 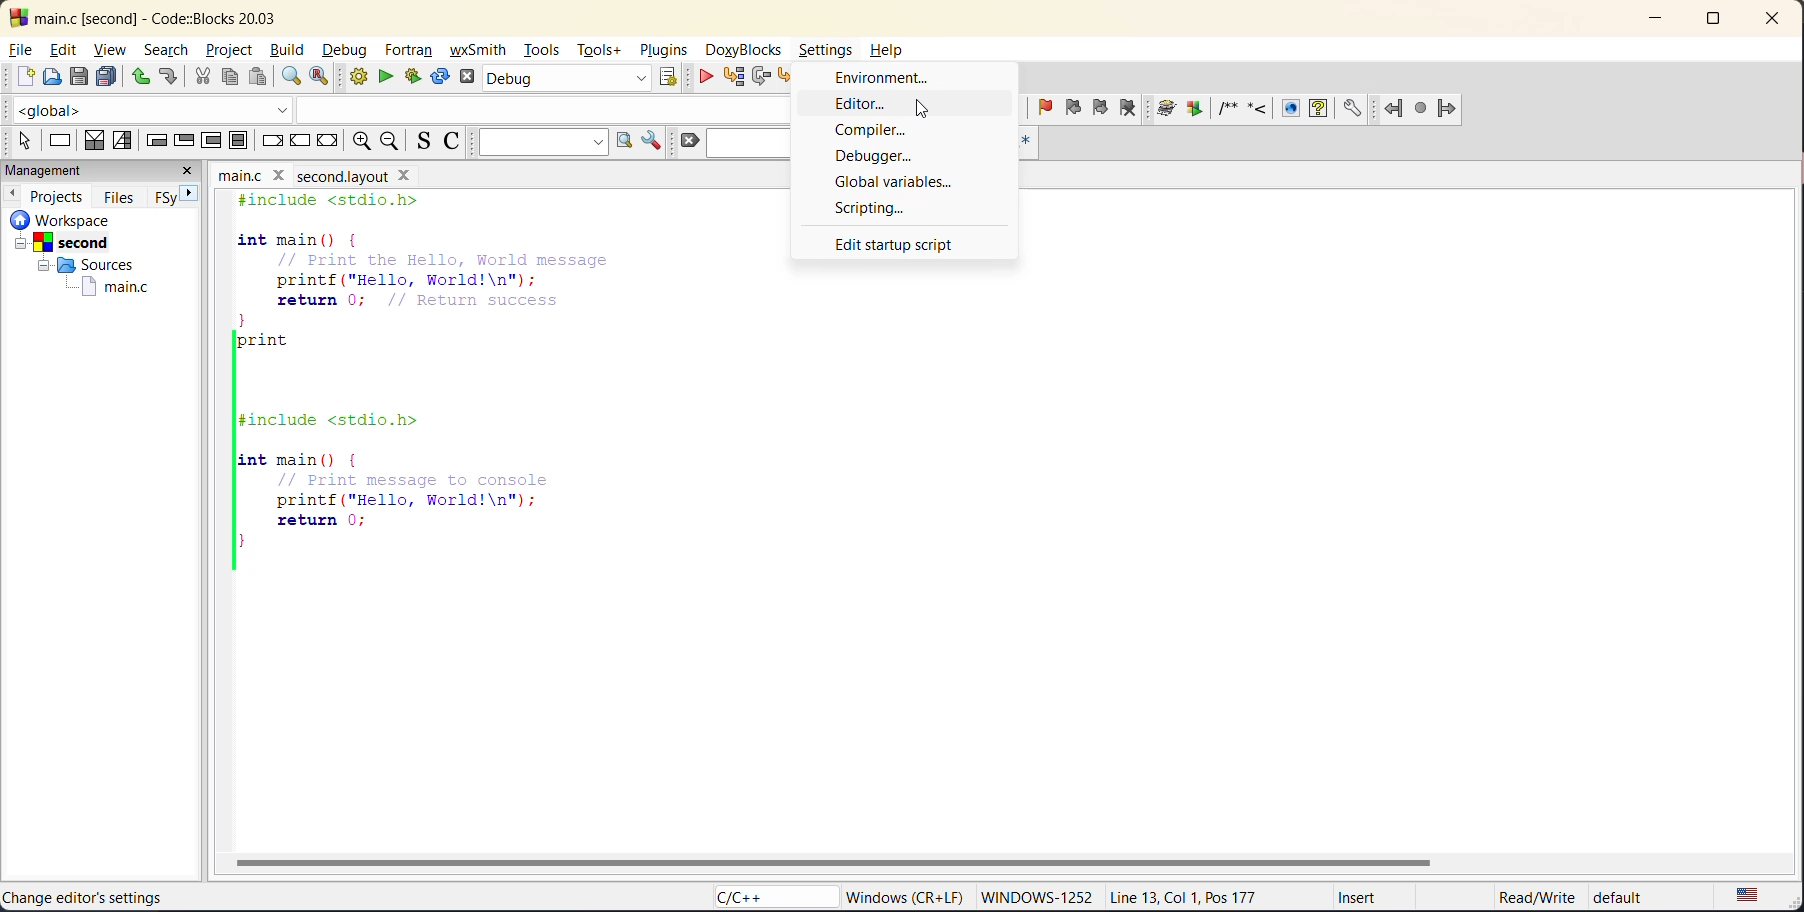 What do you see at coordinates (426, 142) in the screenshot?
I see `toggle source` at bounding box center [426, 142].